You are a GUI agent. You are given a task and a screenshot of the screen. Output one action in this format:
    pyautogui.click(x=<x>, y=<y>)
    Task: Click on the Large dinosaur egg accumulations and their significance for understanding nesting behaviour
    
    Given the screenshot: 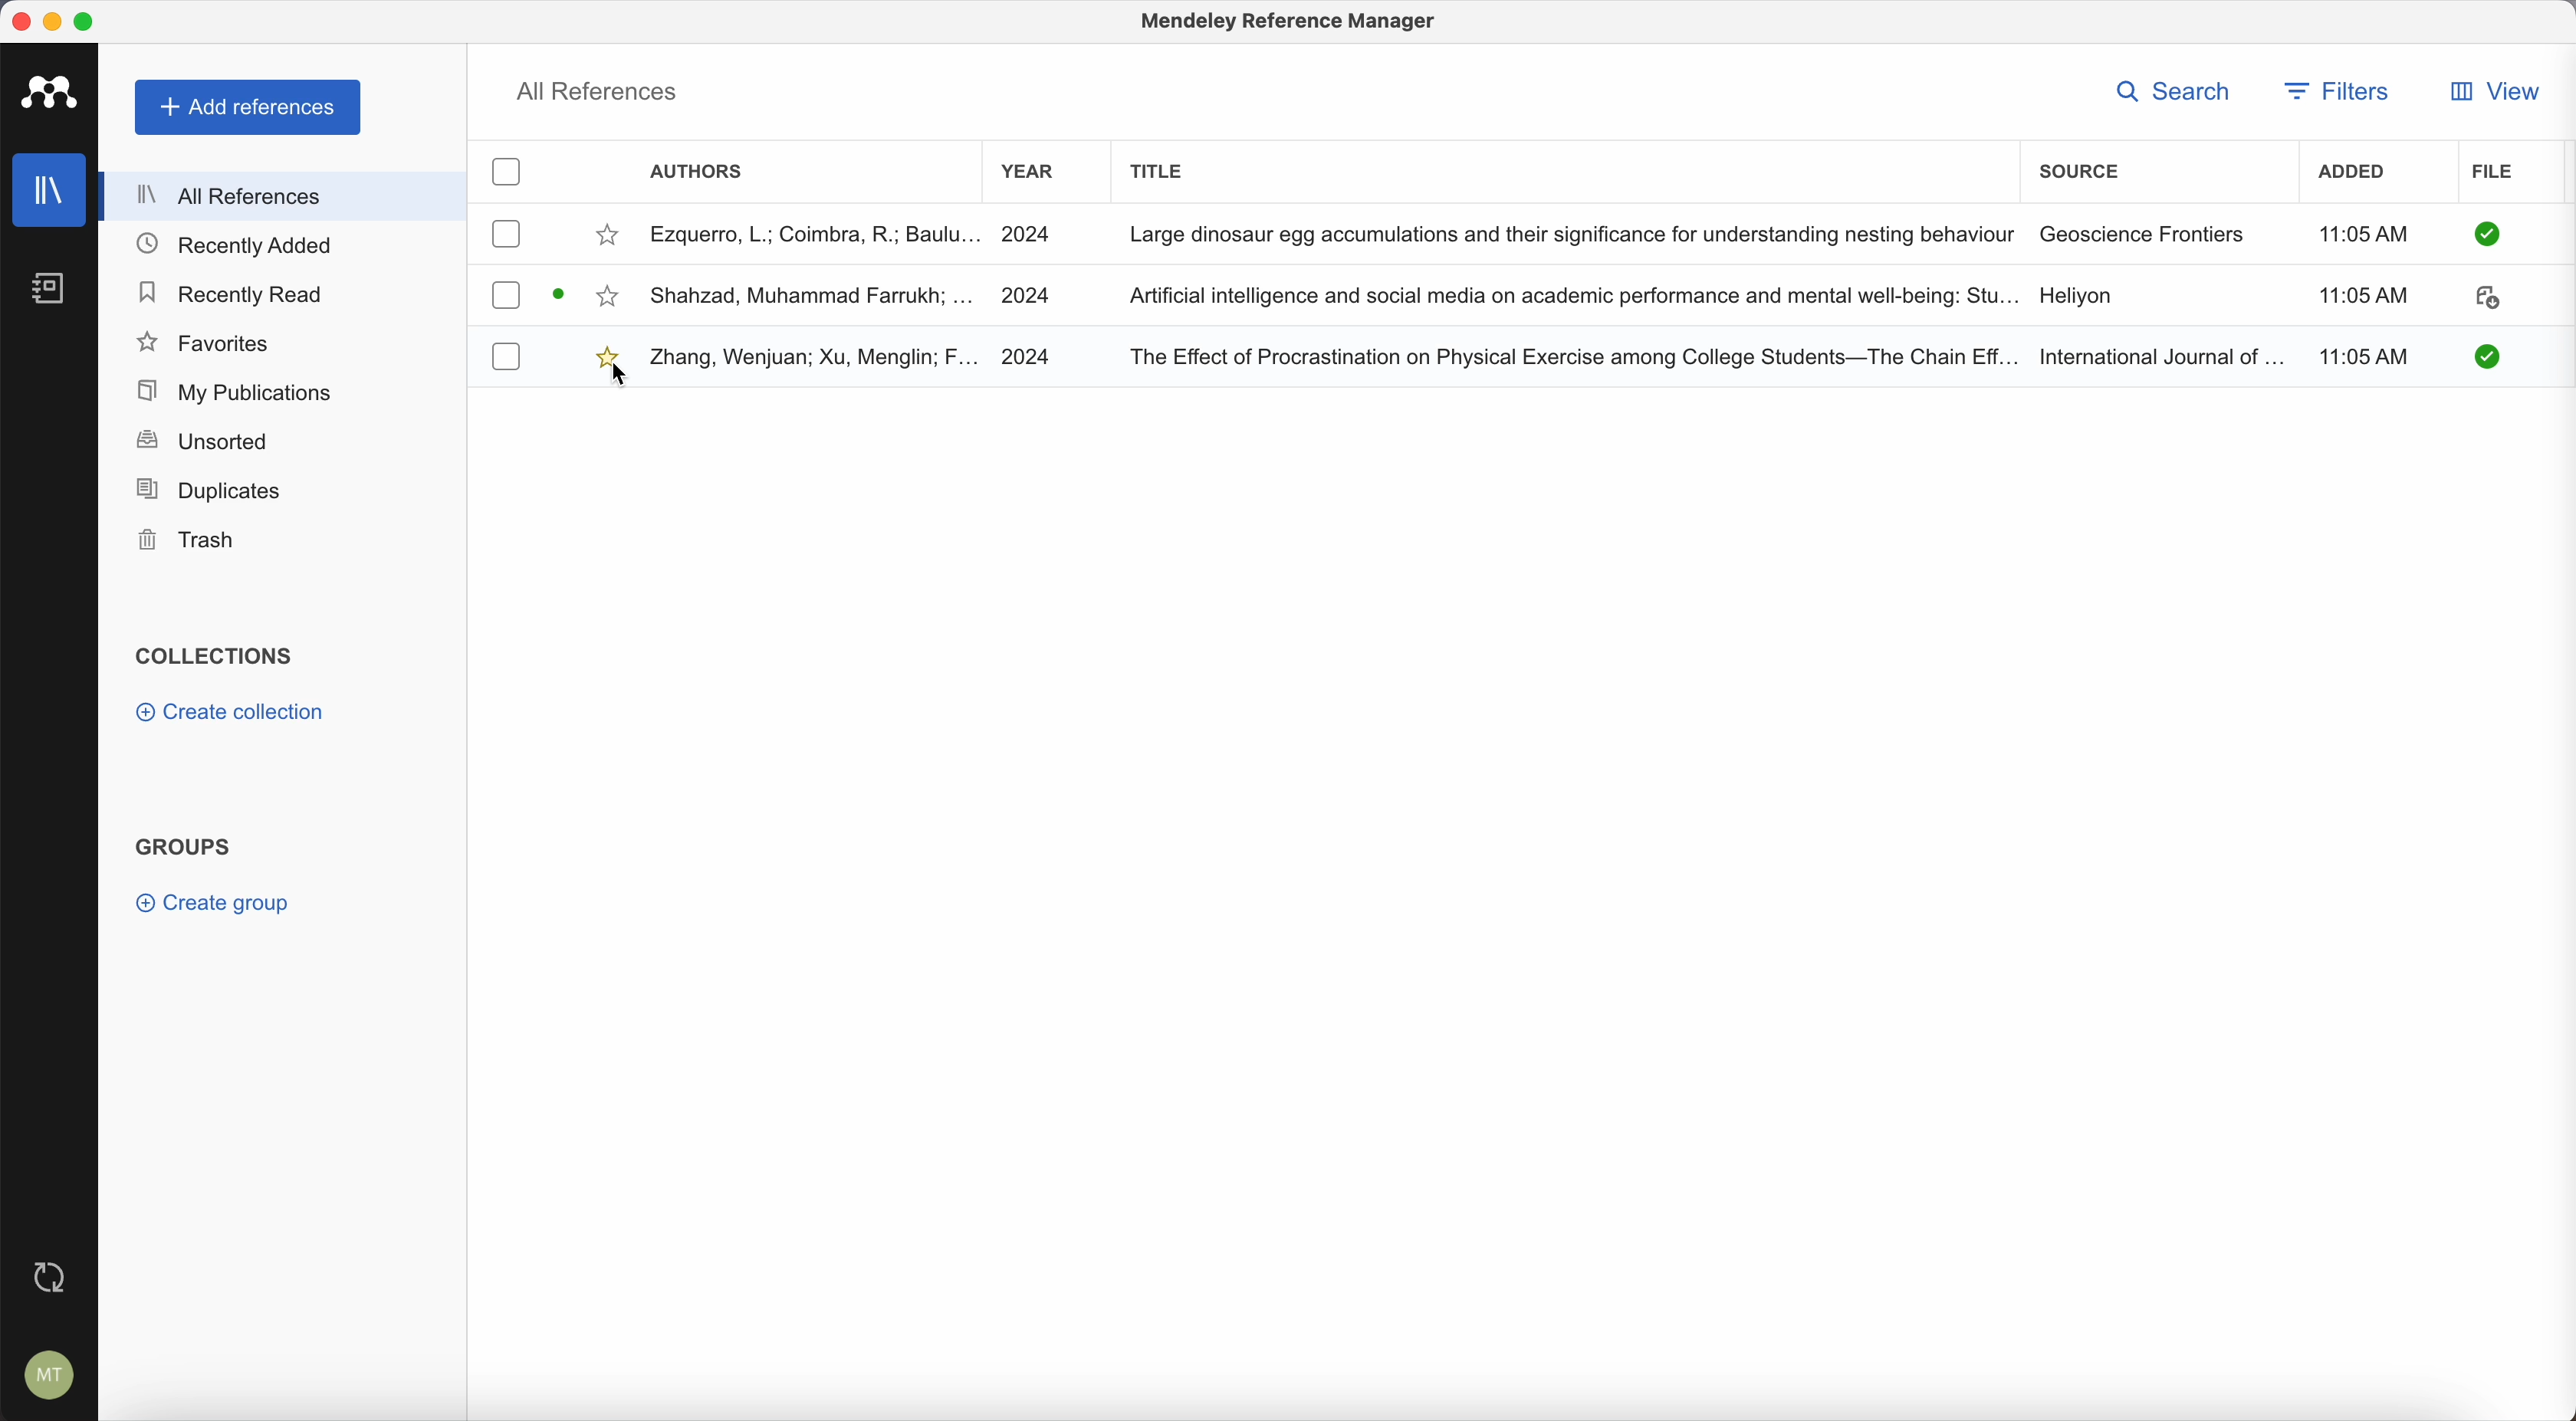 What is the action you would take?
    pyautogui.click(x=1570, y=232)
    